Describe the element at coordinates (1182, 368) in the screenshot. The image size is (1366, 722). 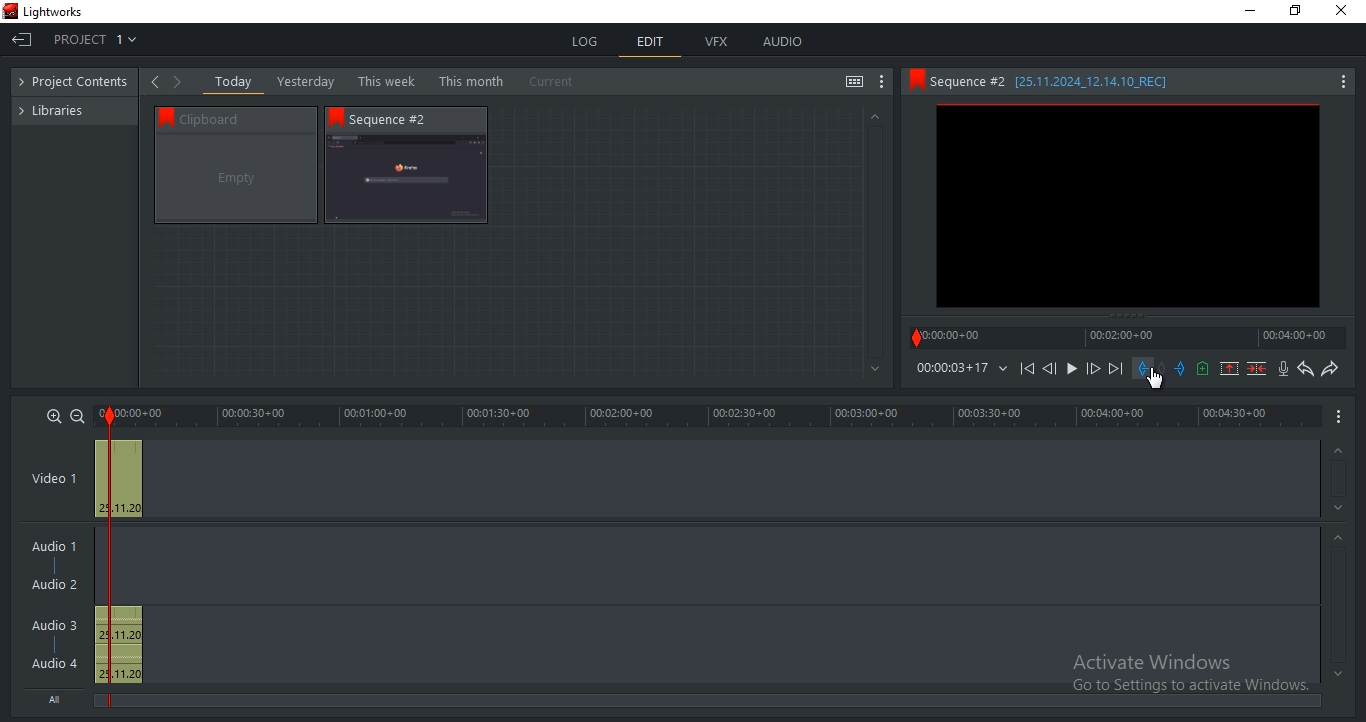
I see `mark out` at that location.